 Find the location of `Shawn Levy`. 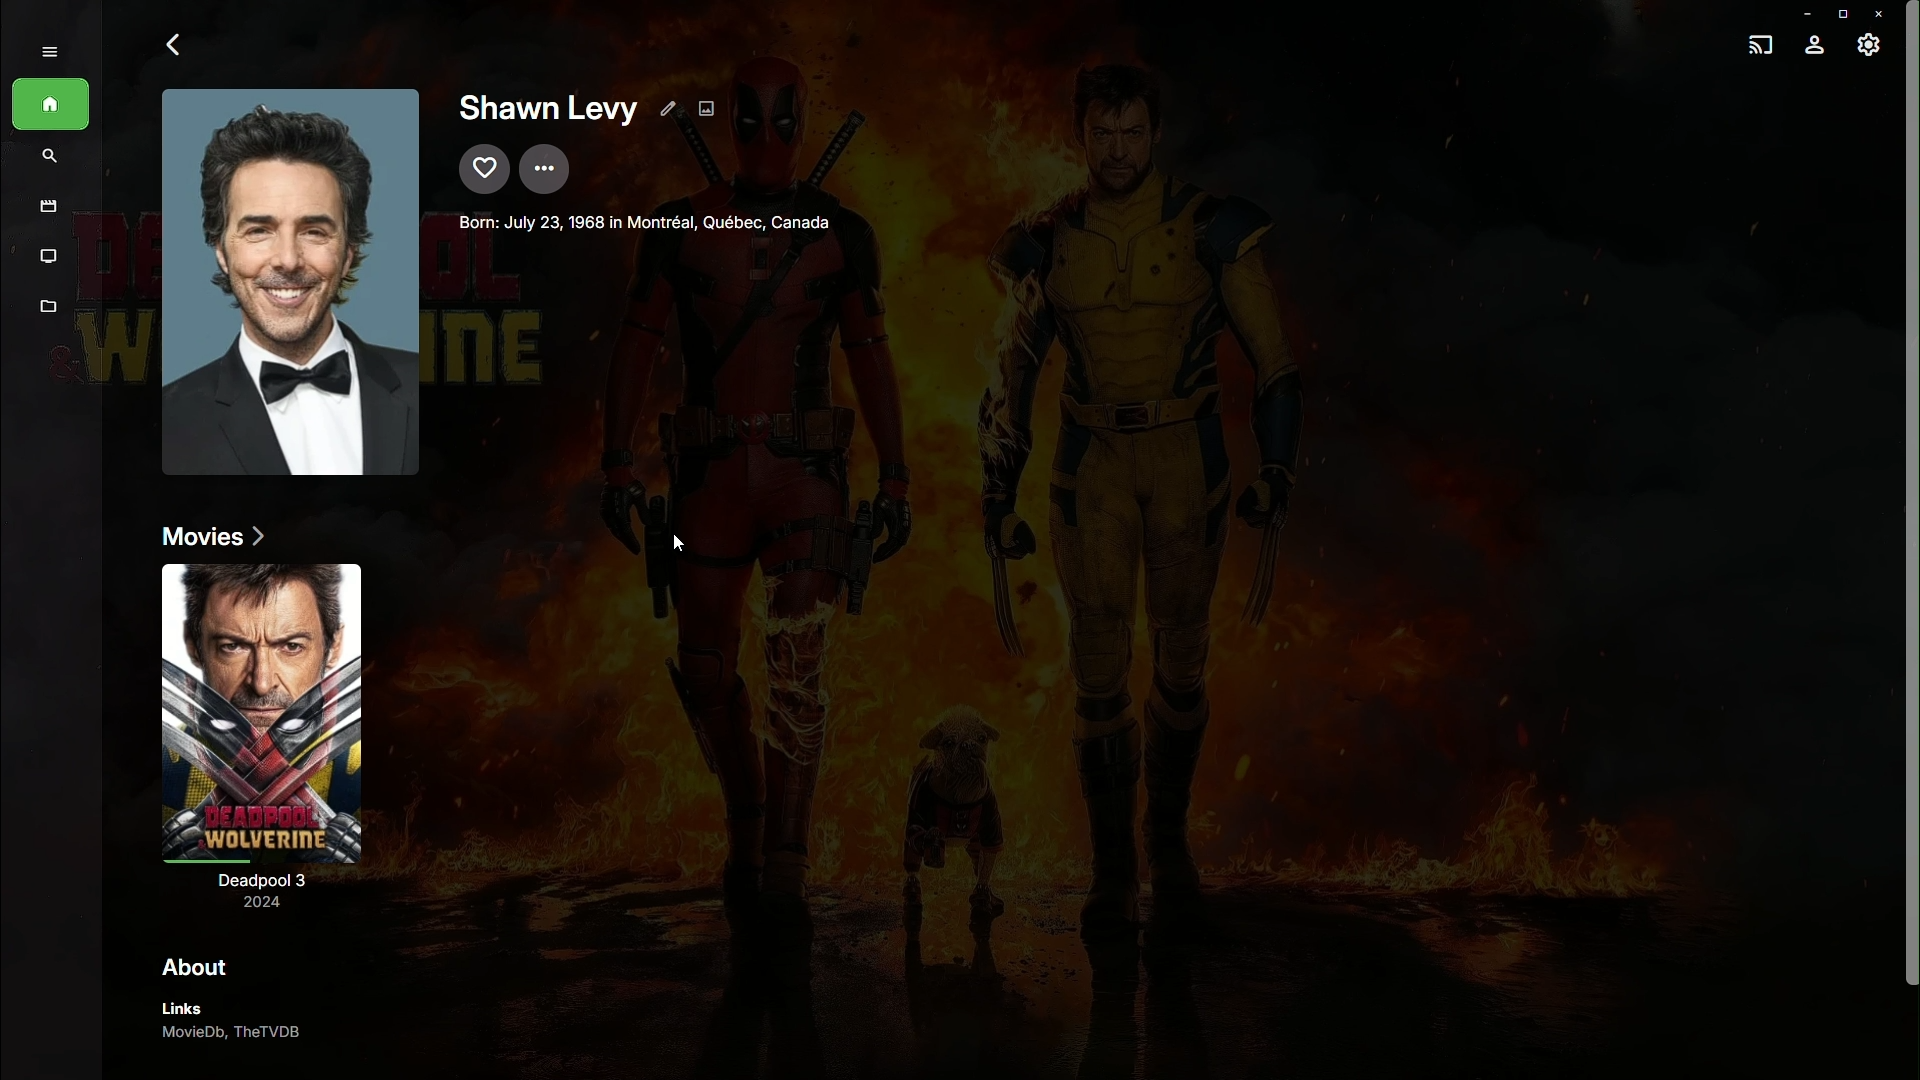

Shawn Levy is located at coordinates (548, 112).